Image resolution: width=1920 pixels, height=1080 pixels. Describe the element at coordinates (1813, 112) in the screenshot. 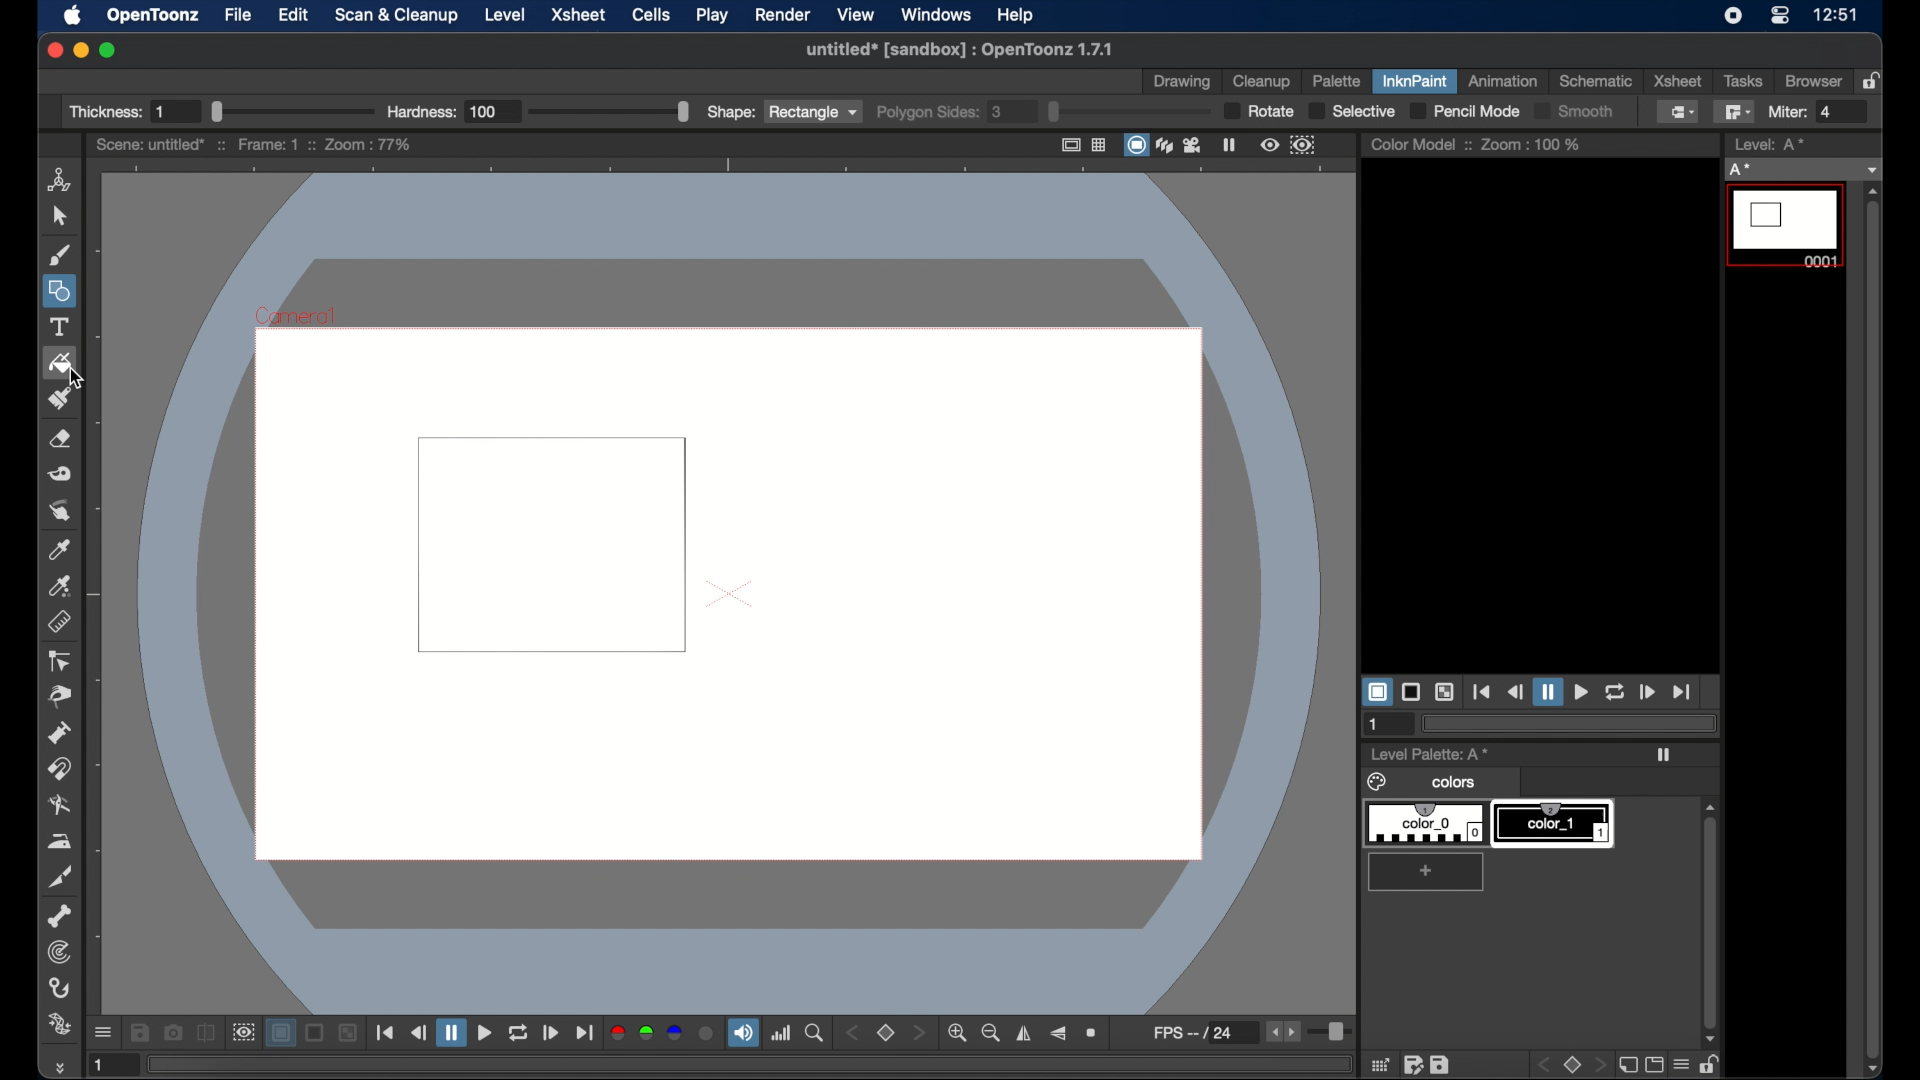

I see `Miter` at that location.